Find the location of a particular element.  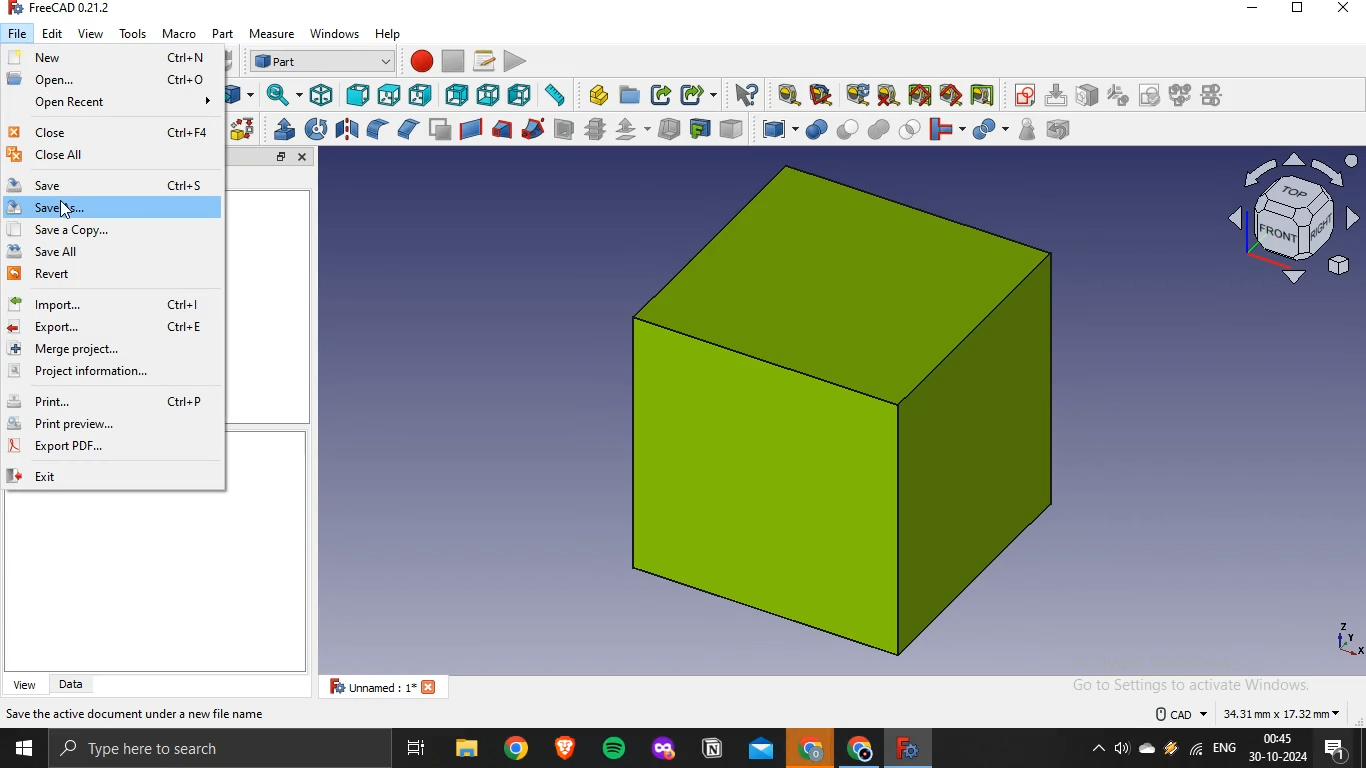

check geometry is located at coordinates (1027, 130).